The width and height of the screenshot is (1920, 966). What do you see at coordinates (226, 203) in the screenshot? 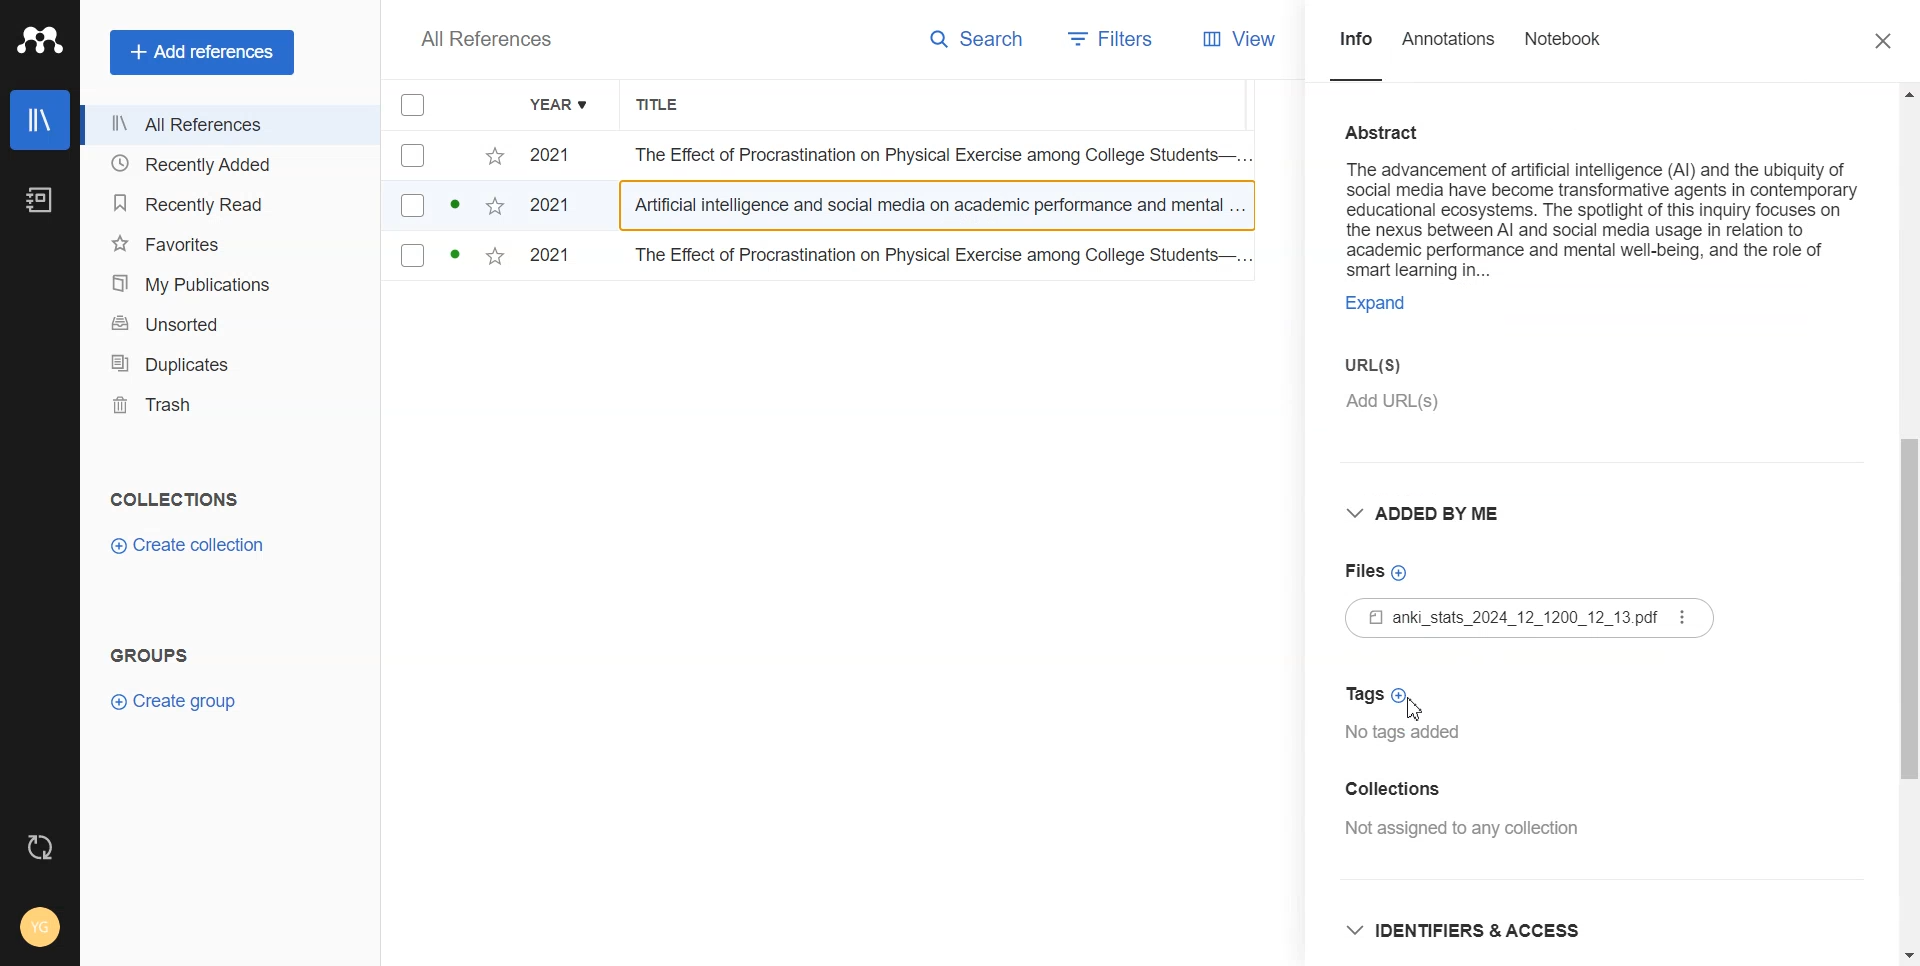
I see `Recently Read` at bounding box center [226, 203].